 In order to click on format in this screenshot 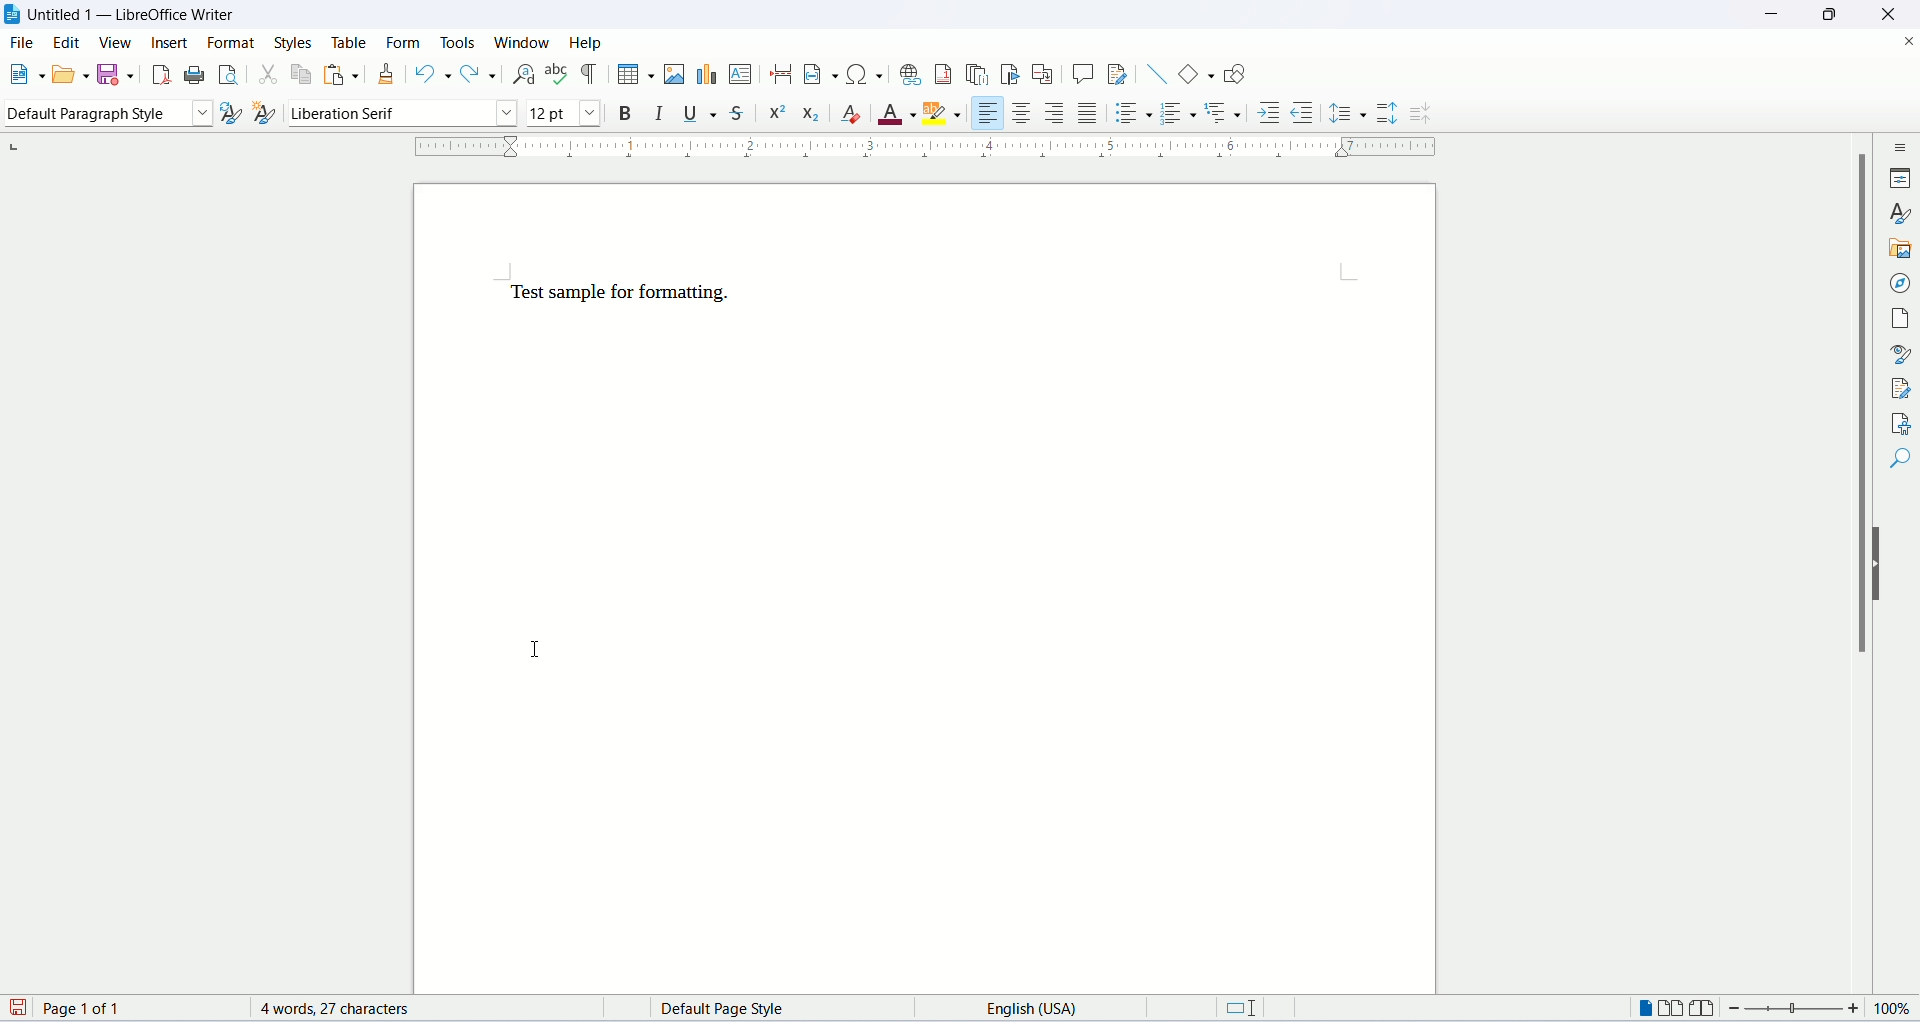, I will do `click(235, 42)`.